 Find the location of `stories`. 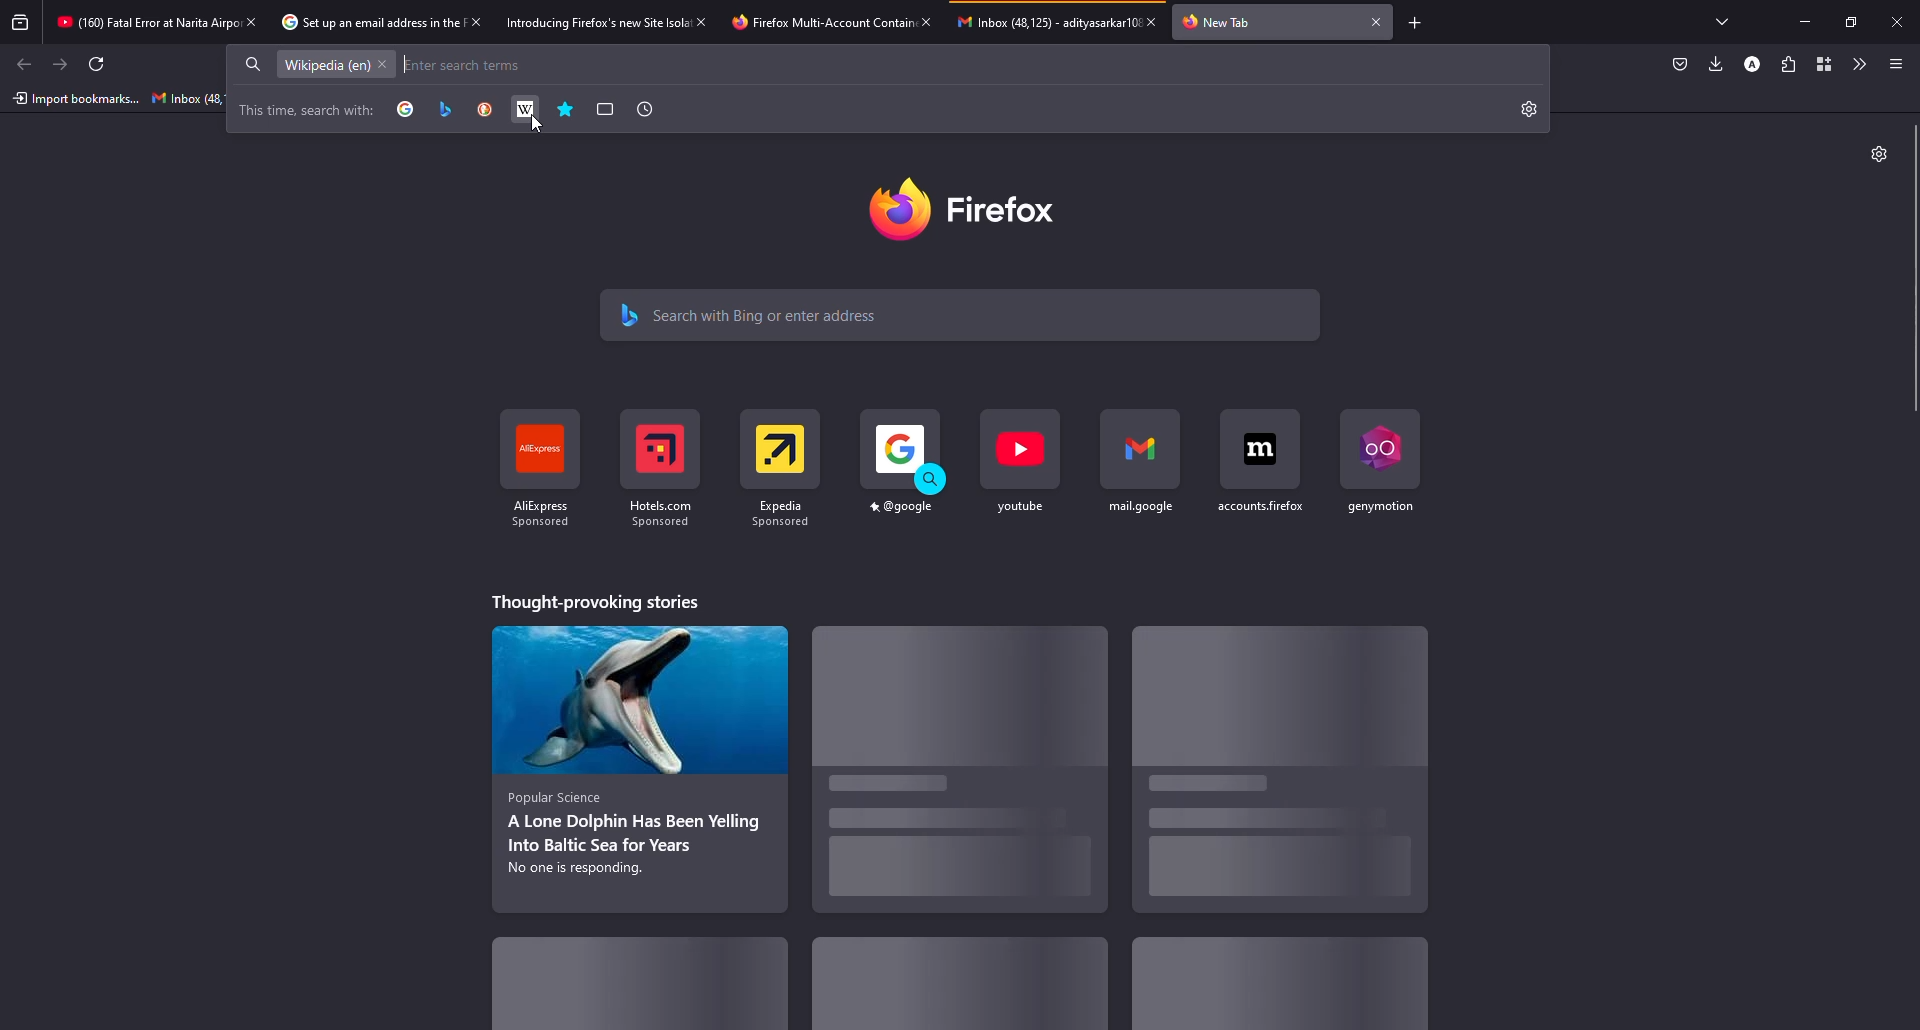

stories is located at coordinates (648, 991).